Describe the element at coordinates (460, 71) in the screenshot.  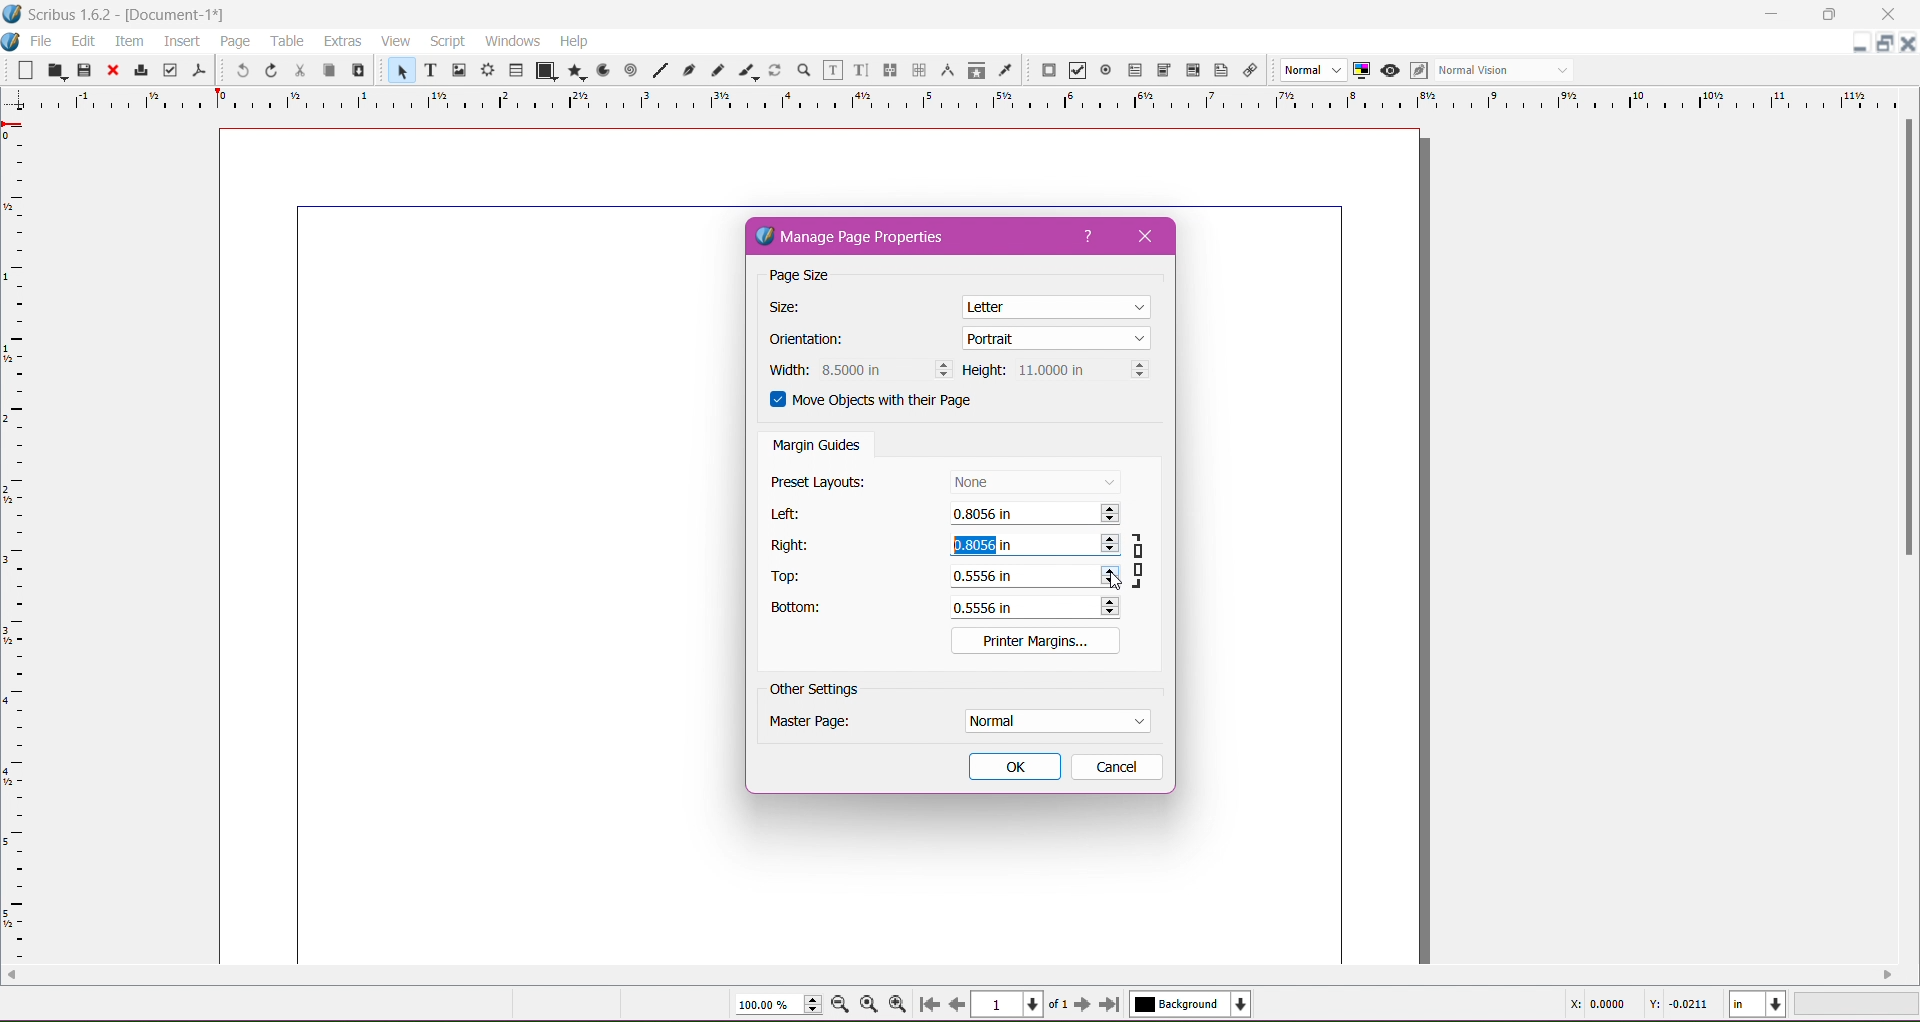
I see `Image Frame` at that location.